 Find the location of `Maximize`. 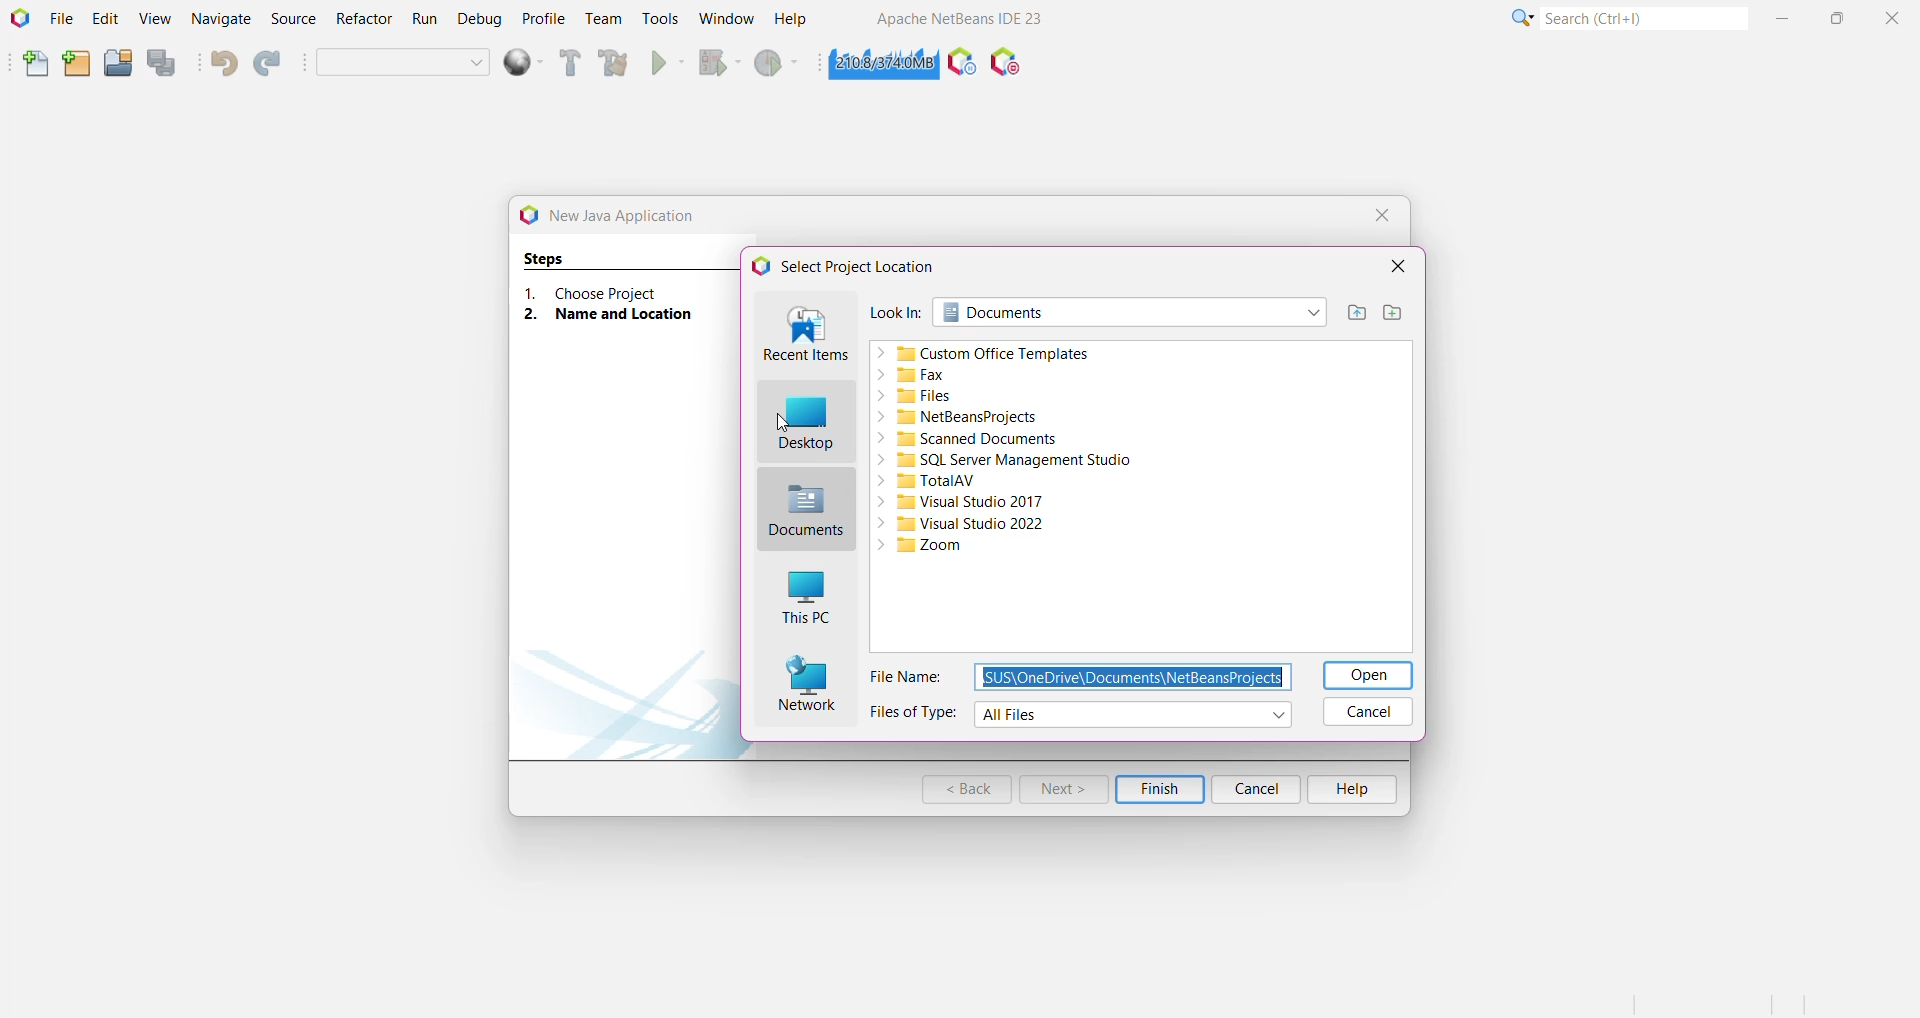

Maximize is located at coordinates (1839, 19).